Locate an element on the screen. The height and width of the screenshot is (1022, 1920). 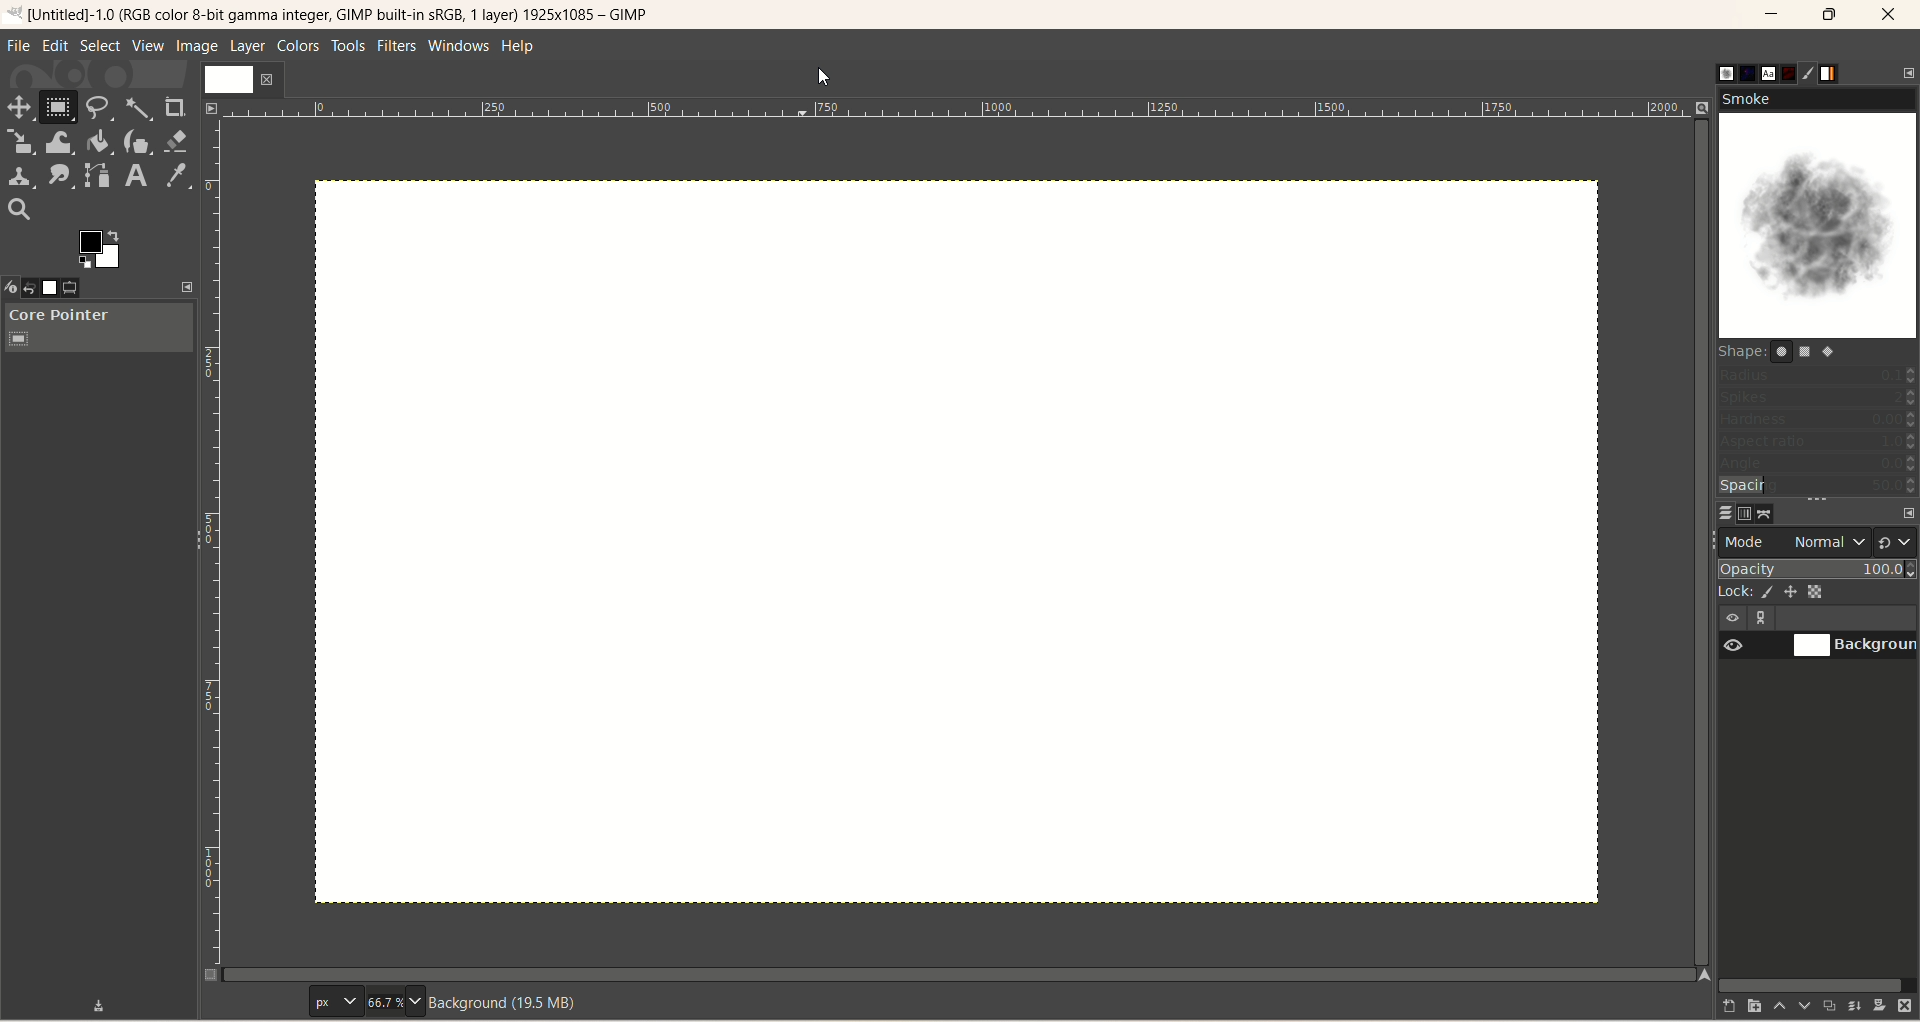
windows is located at coordinates (457, 46).